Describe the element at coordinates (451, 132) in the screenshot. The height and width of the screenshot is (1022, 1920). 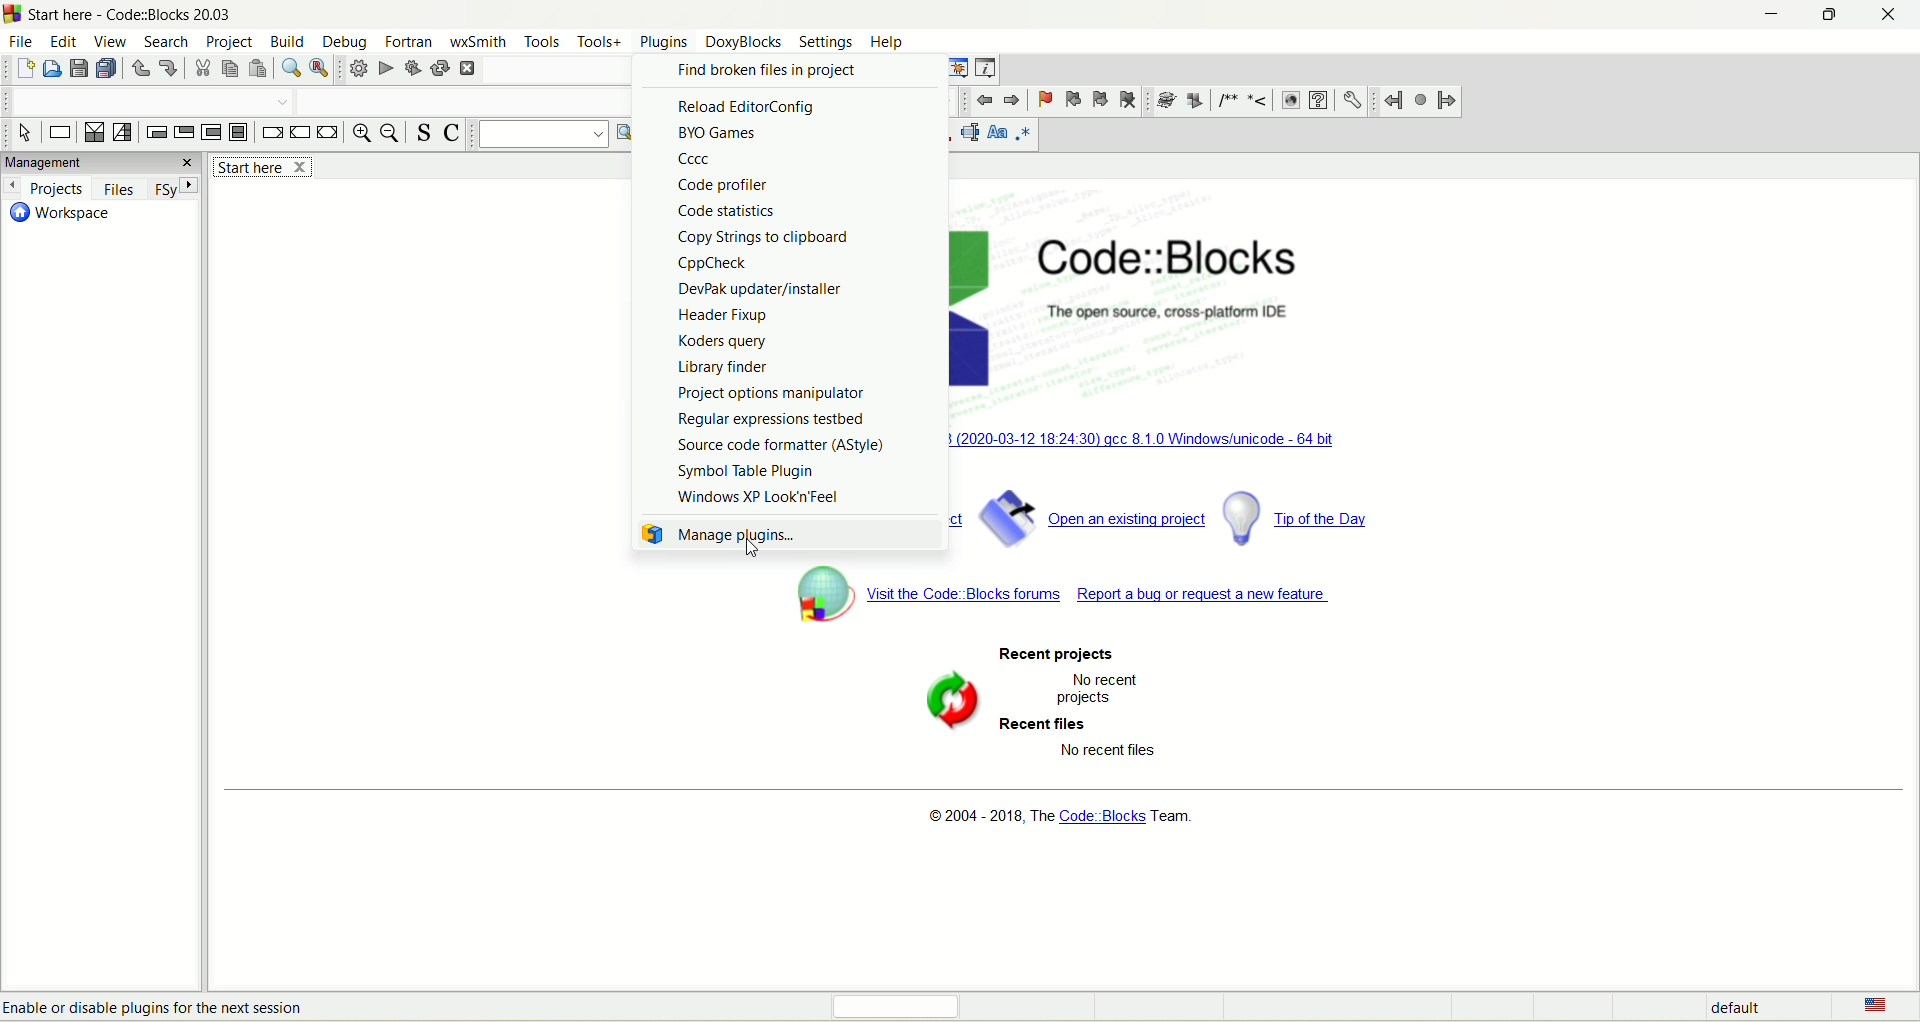
I see `toggle comment` at that location.